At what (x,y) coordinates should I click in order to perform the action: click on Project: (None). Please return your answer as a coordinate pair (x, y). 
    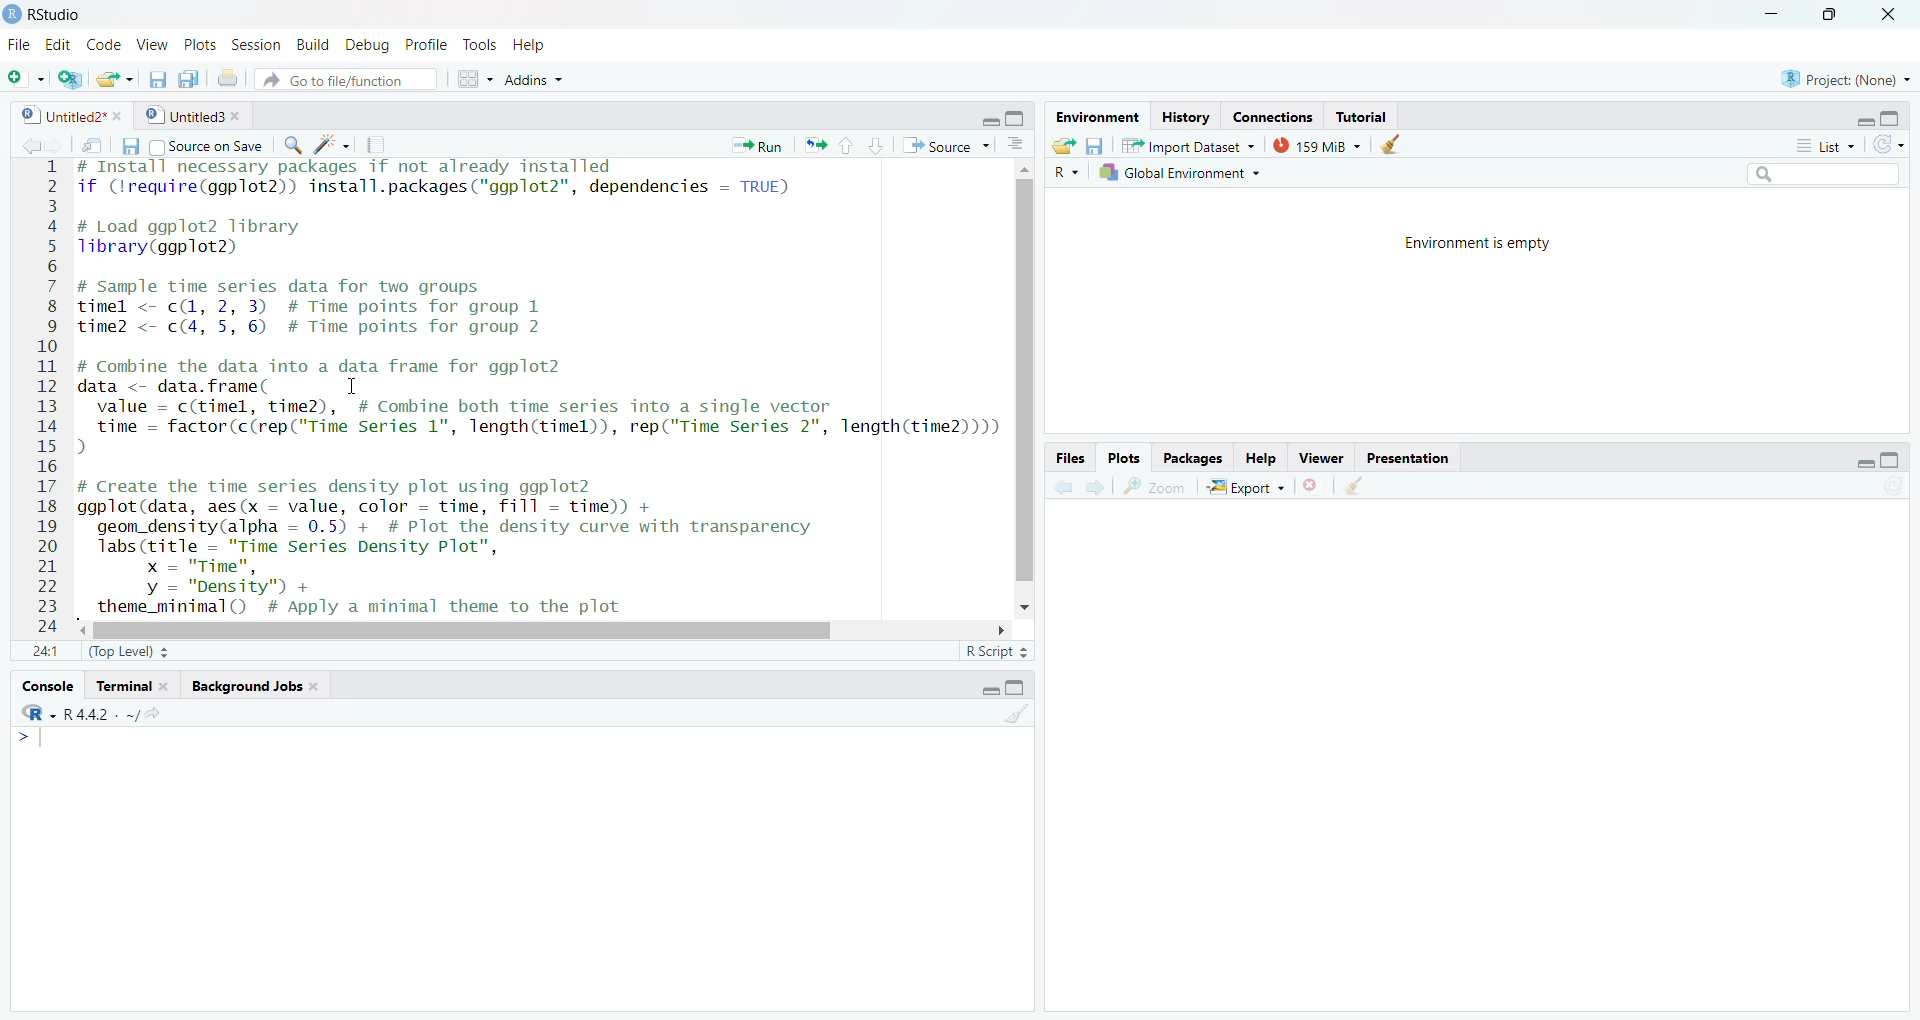
    Looking at the image, I should click on (1846, 79).